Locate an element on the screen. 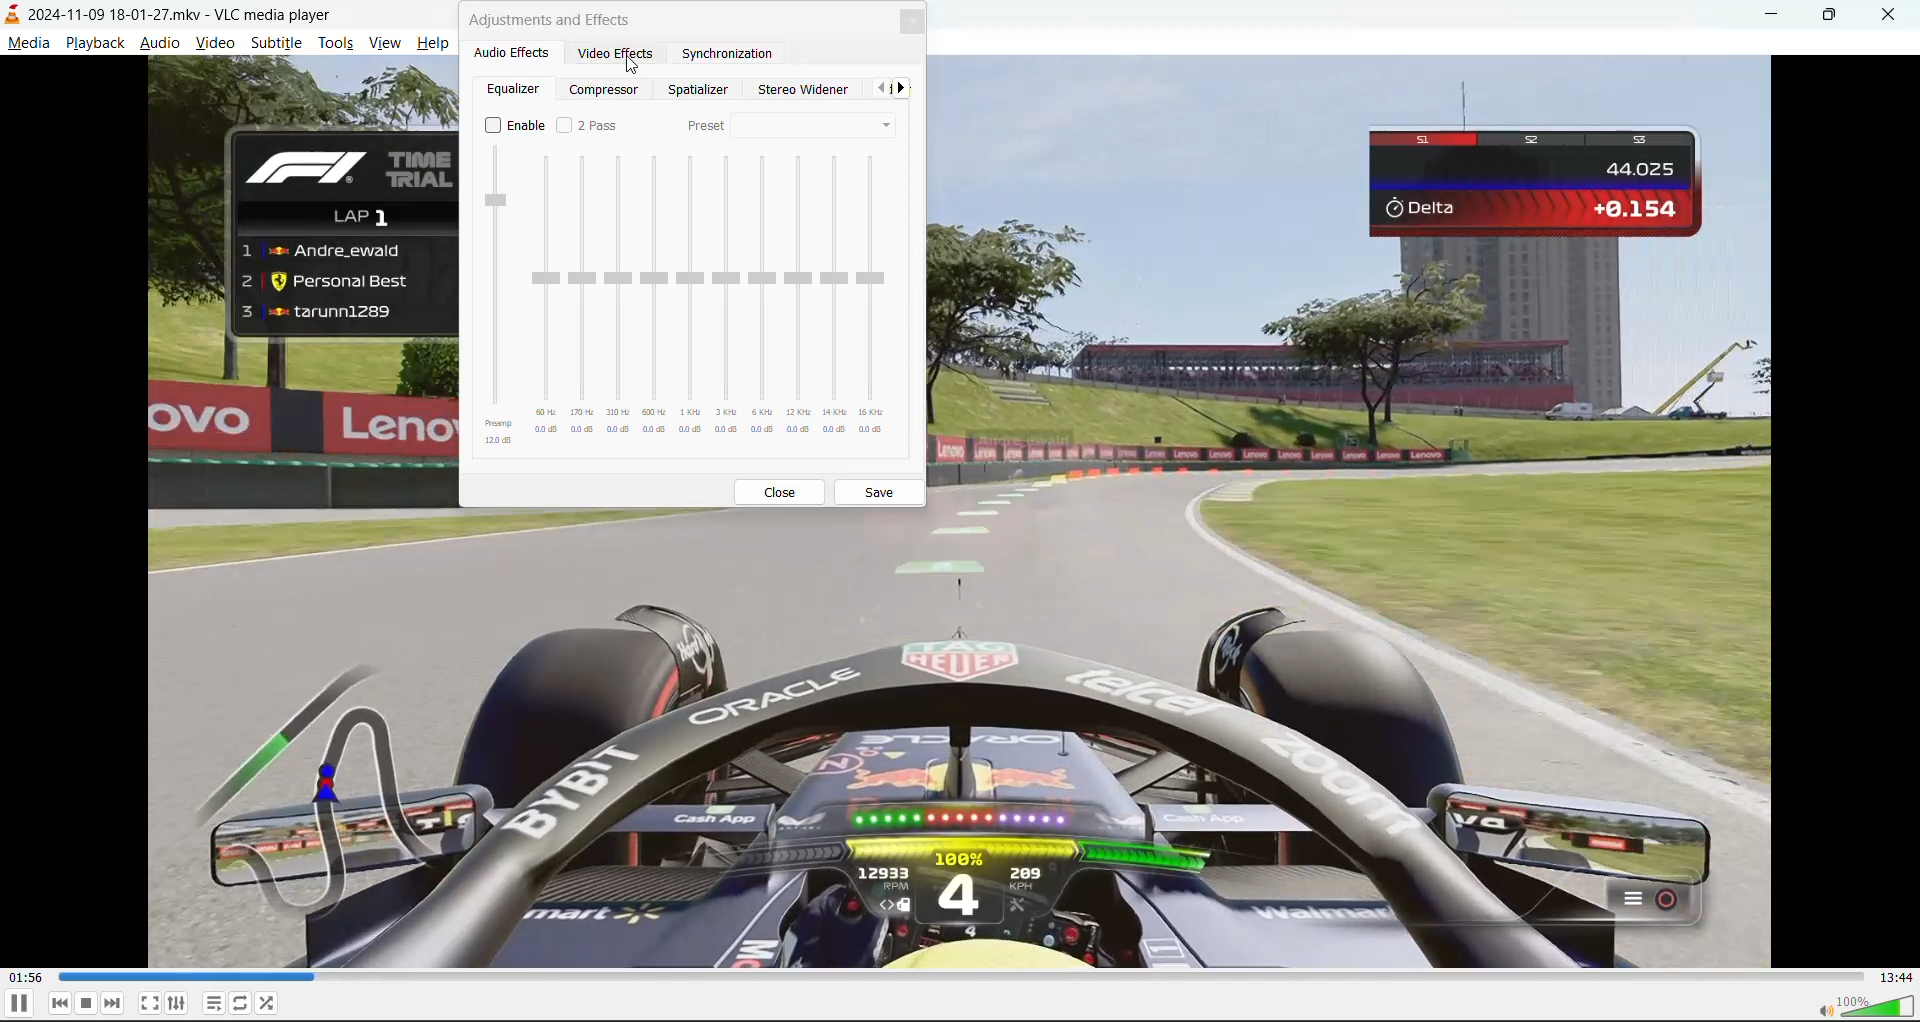  view is located at coordinates (383, 43).